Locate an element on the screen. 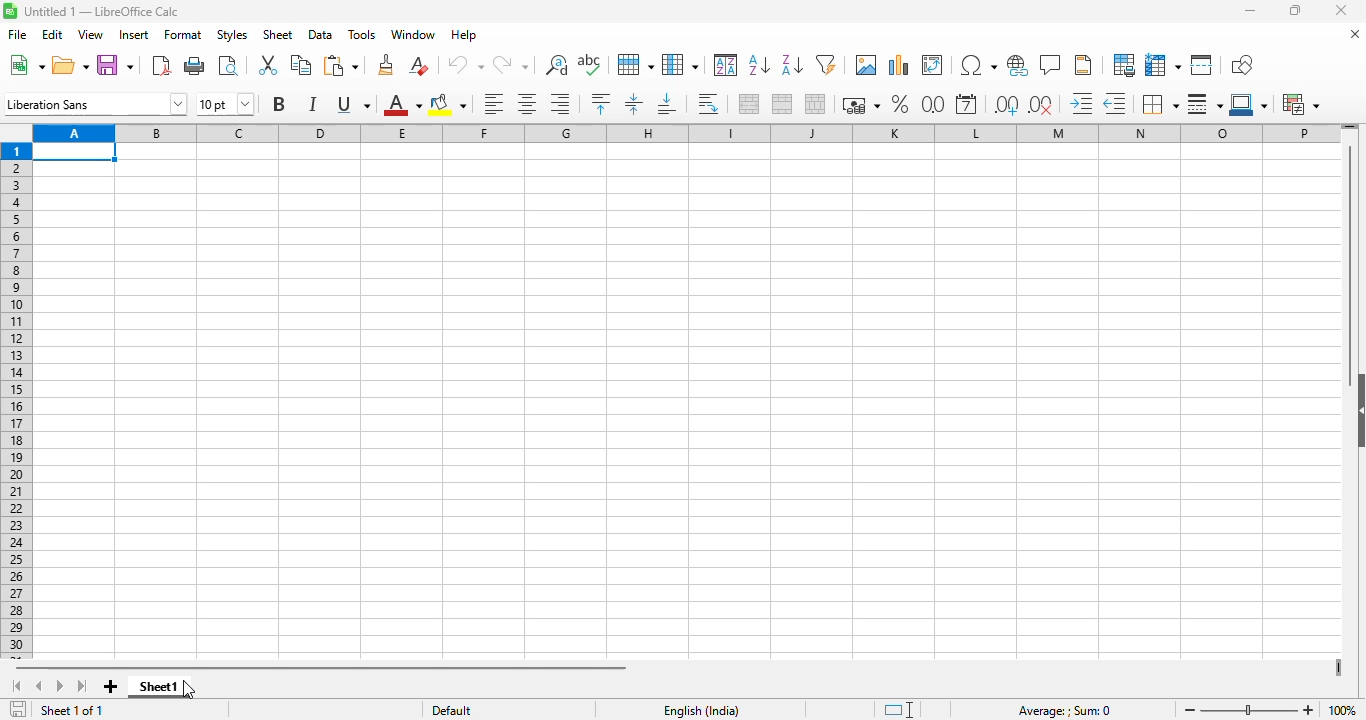  clone formatting is located at coordinates (385, 64).